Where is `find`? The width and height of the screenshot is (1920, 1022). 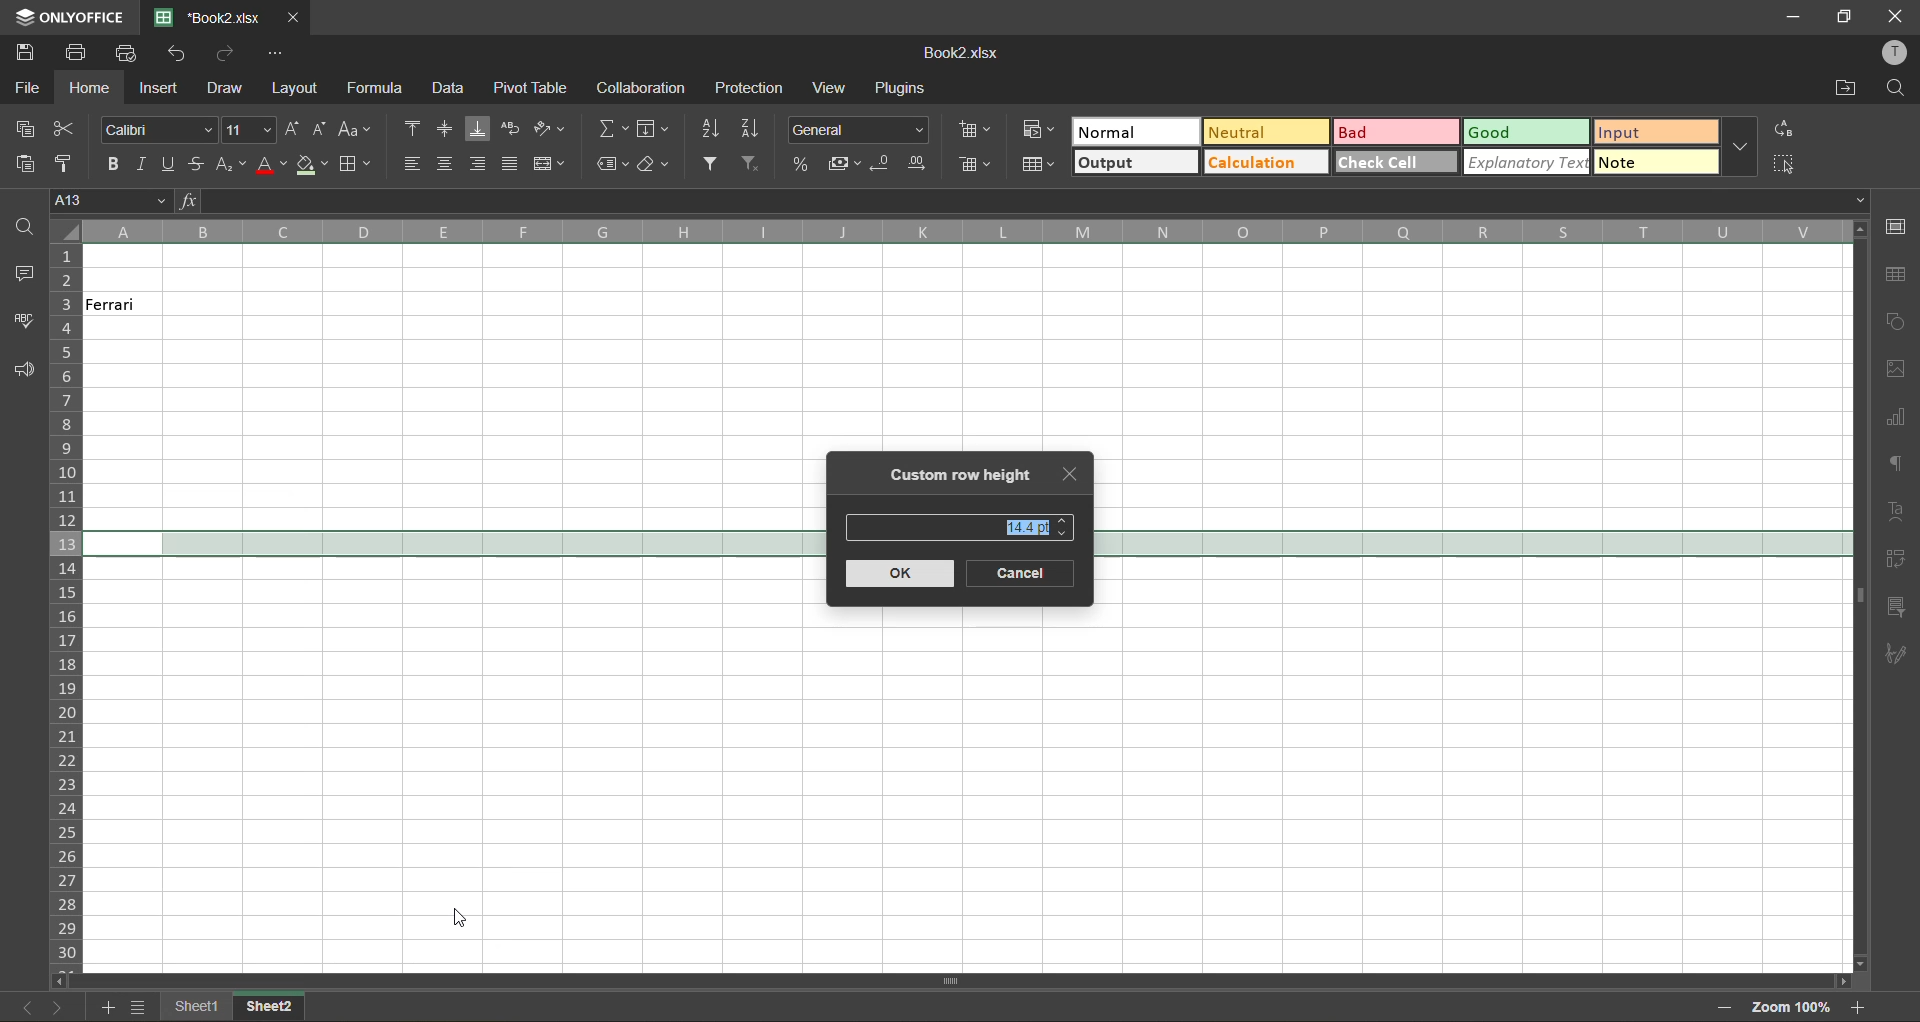
find is located at coordinates (1898, 89).